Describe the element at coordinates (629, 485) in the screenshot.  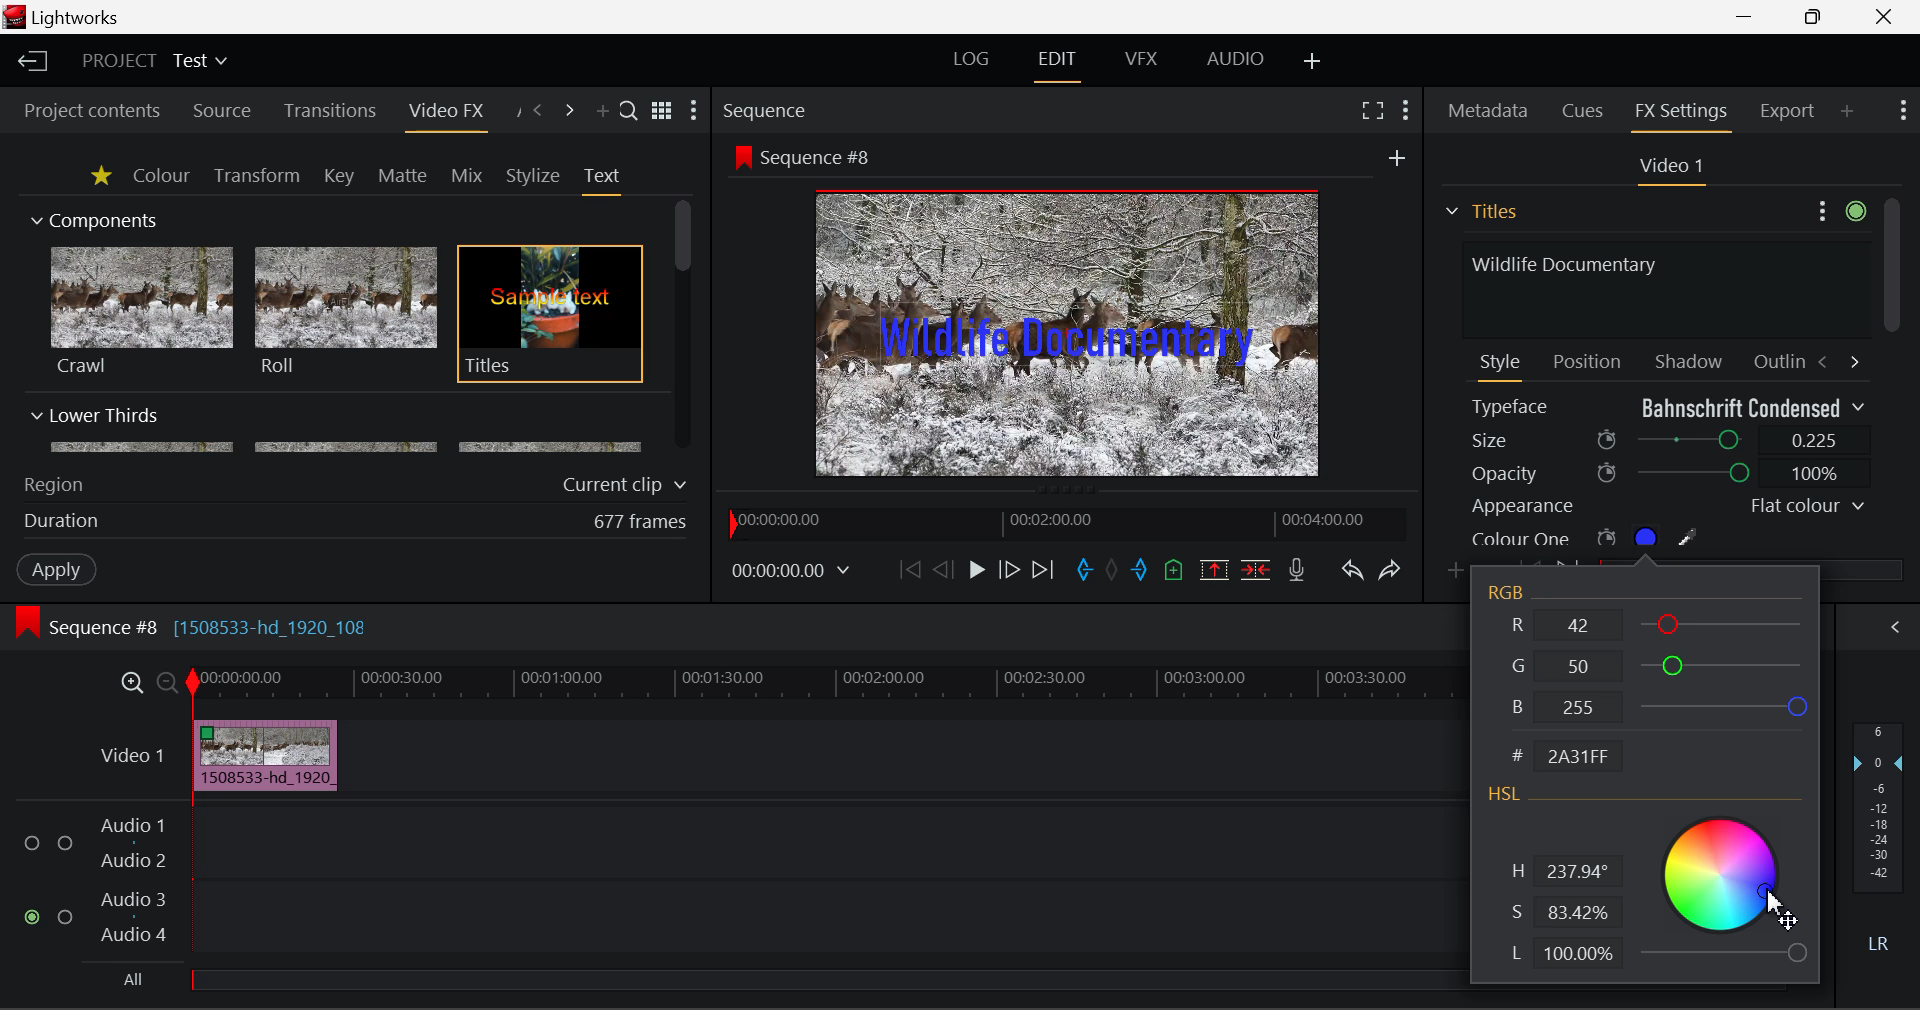
I see `Current clip` at that location.